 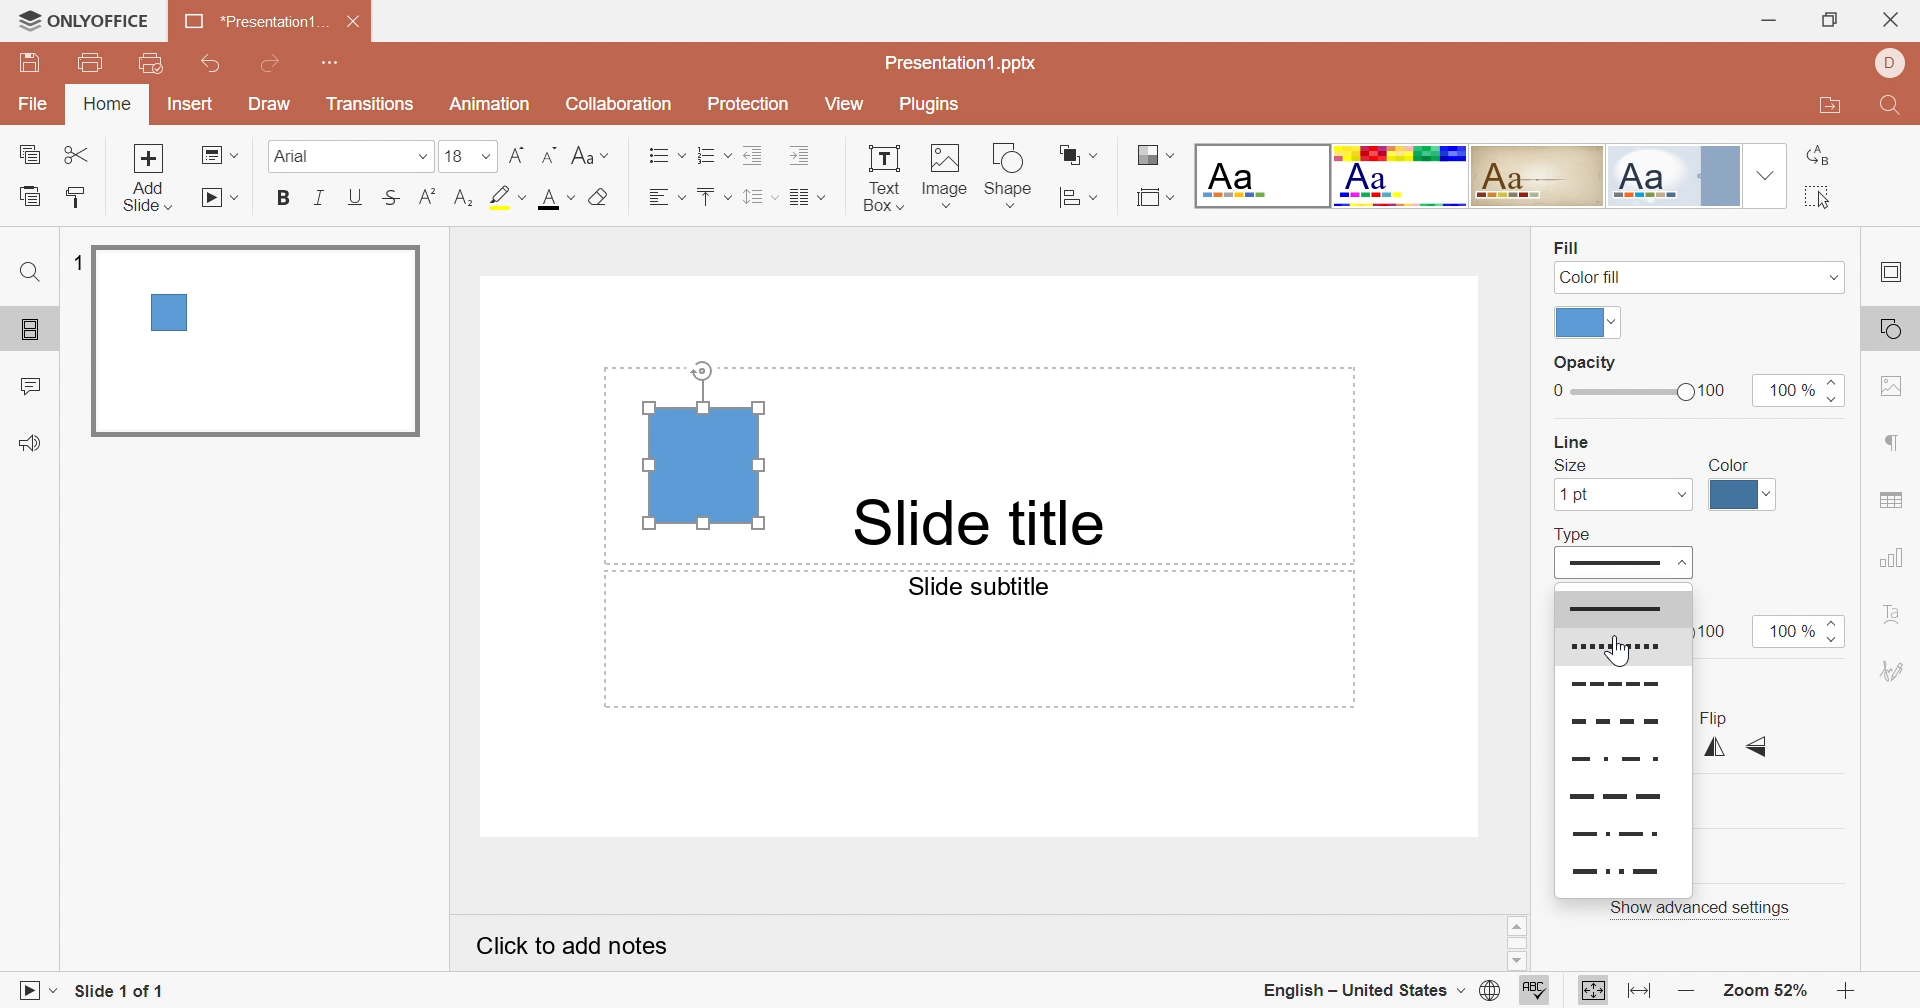 What do you see at coordinates (76, 259) in the screenshot?
I see `1` at bounding box center [76, 259].